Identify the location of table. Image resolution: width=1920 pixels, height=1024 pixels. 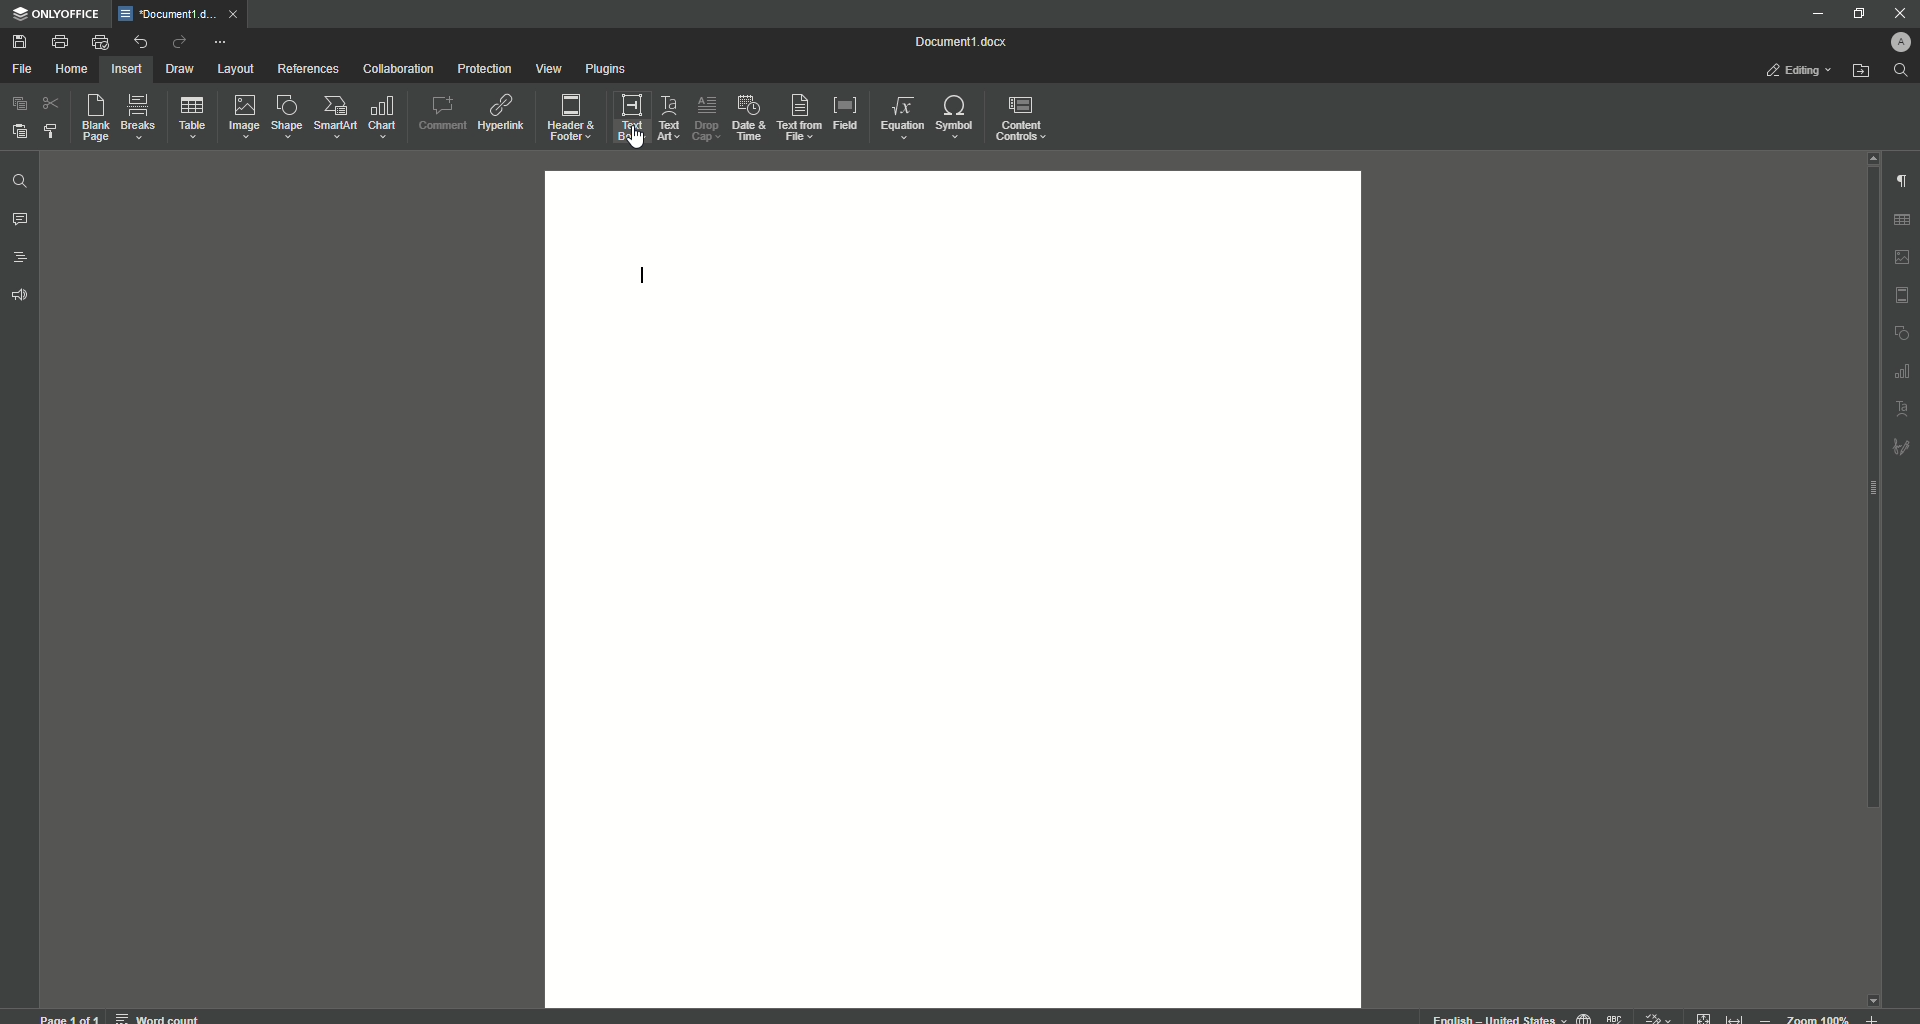
(1905, 217).